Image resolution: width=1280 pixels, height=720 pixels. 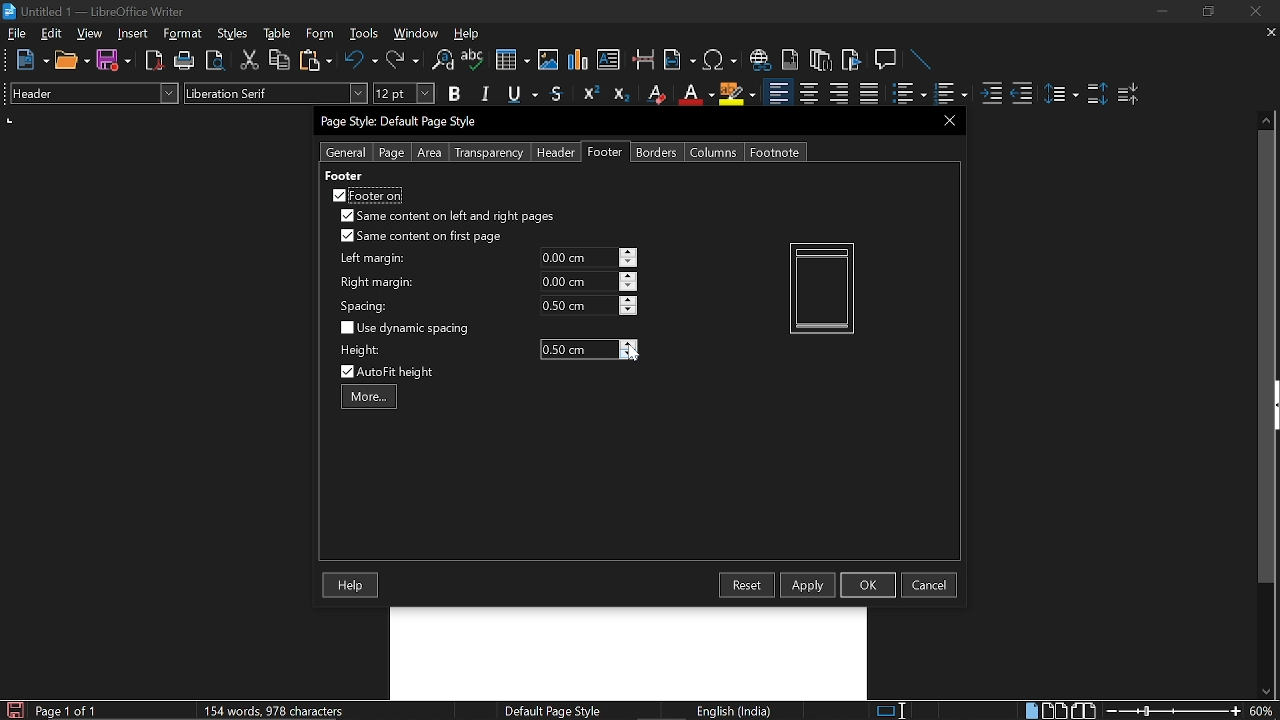 I want to click on Current zoom hey Cortana, so click(x=1261, y=710).